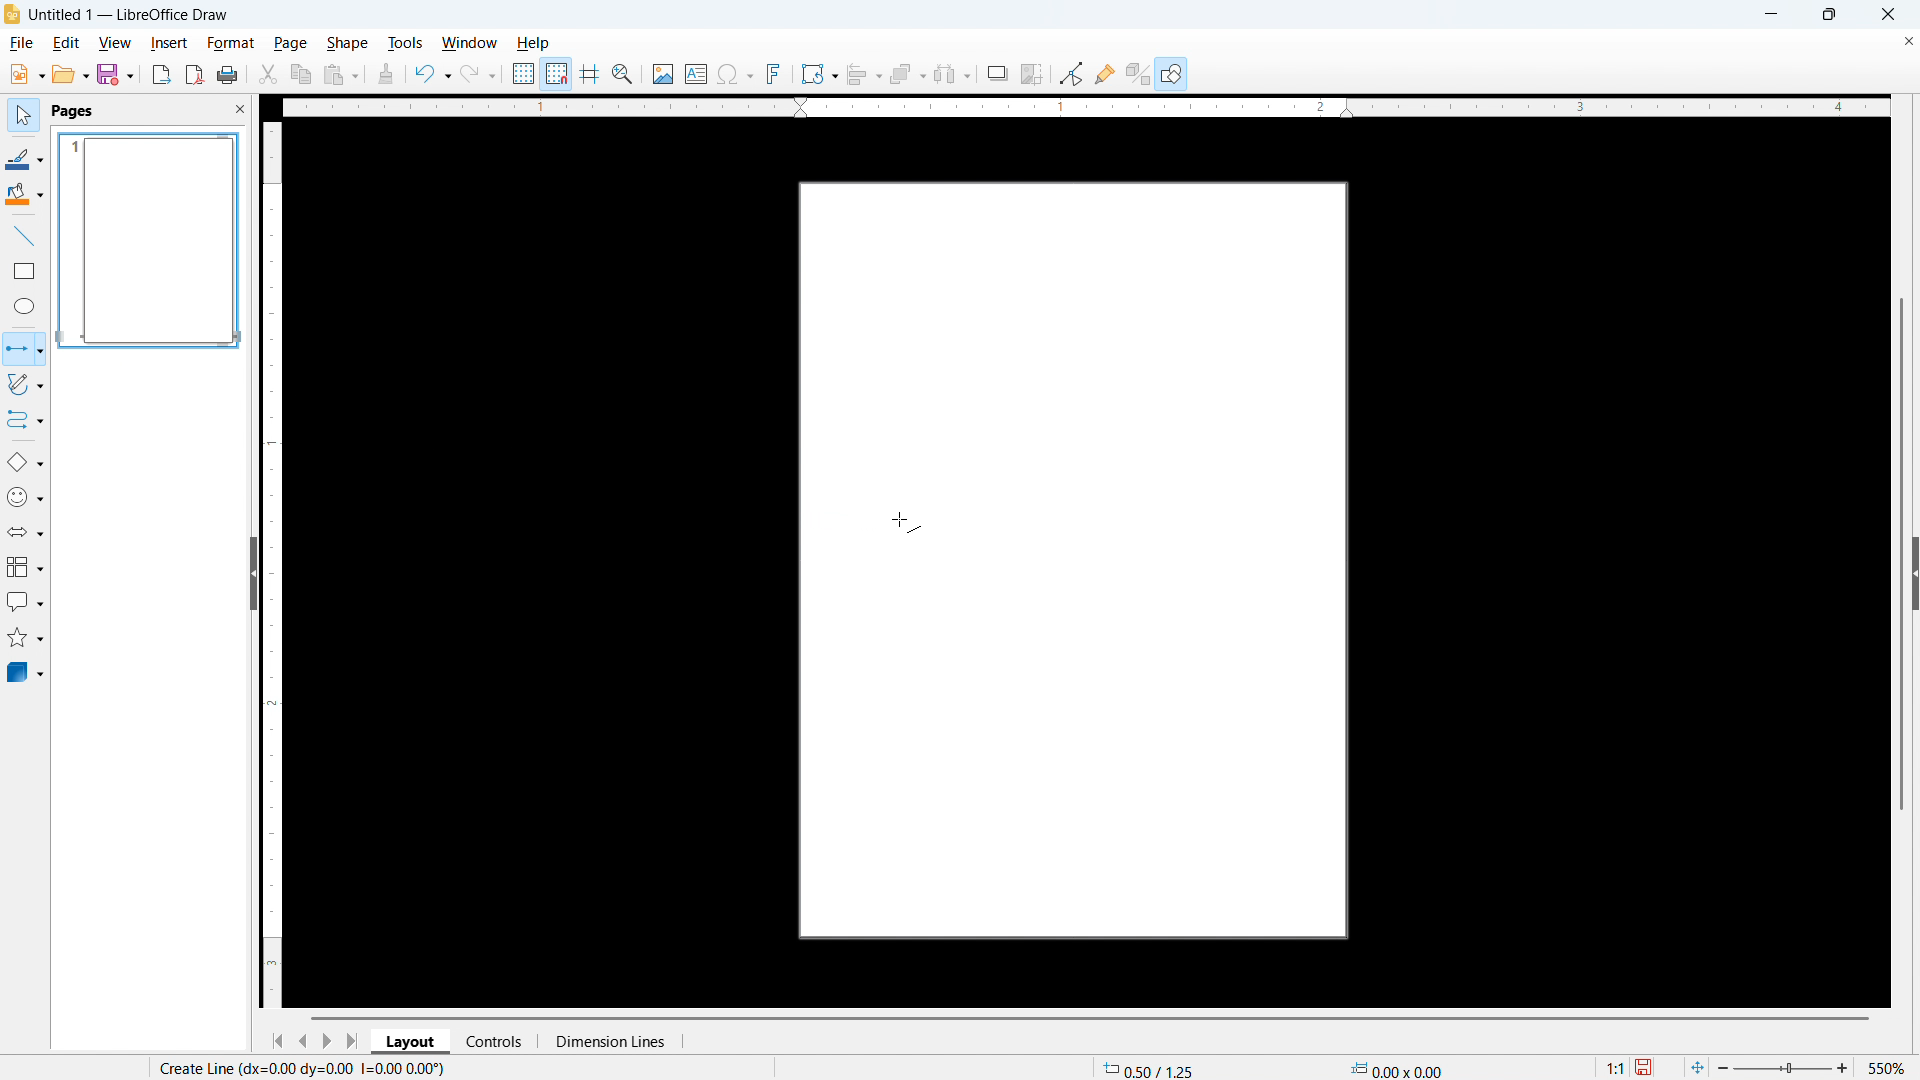  Describe the element at coordinates (26, 271) in the screenshot. I see `Rectangle ` at that location.